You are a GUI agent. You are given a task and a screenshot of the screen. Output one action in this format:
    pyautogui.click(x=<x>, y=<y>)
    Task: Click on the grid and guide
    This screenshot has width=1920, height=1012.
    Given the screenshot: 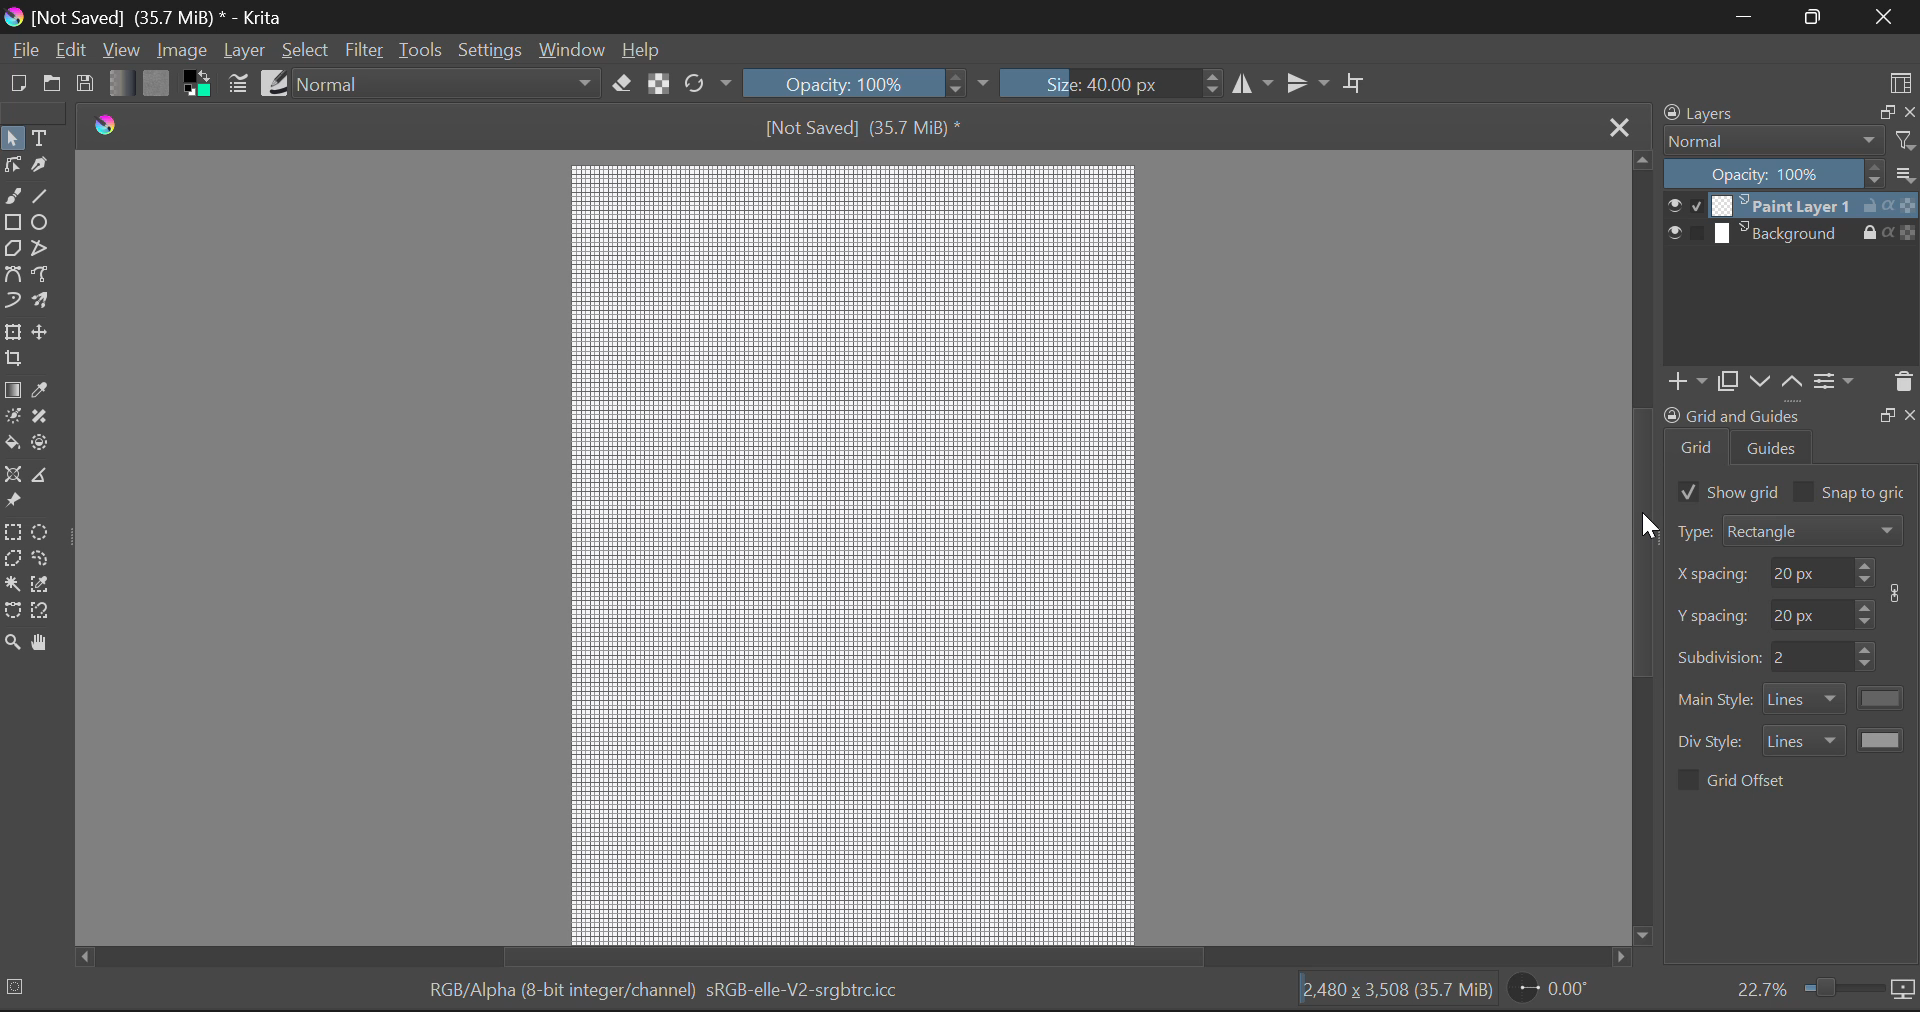 What is the action you would take?
    pyautogui.click(x=1731, y=415)
    